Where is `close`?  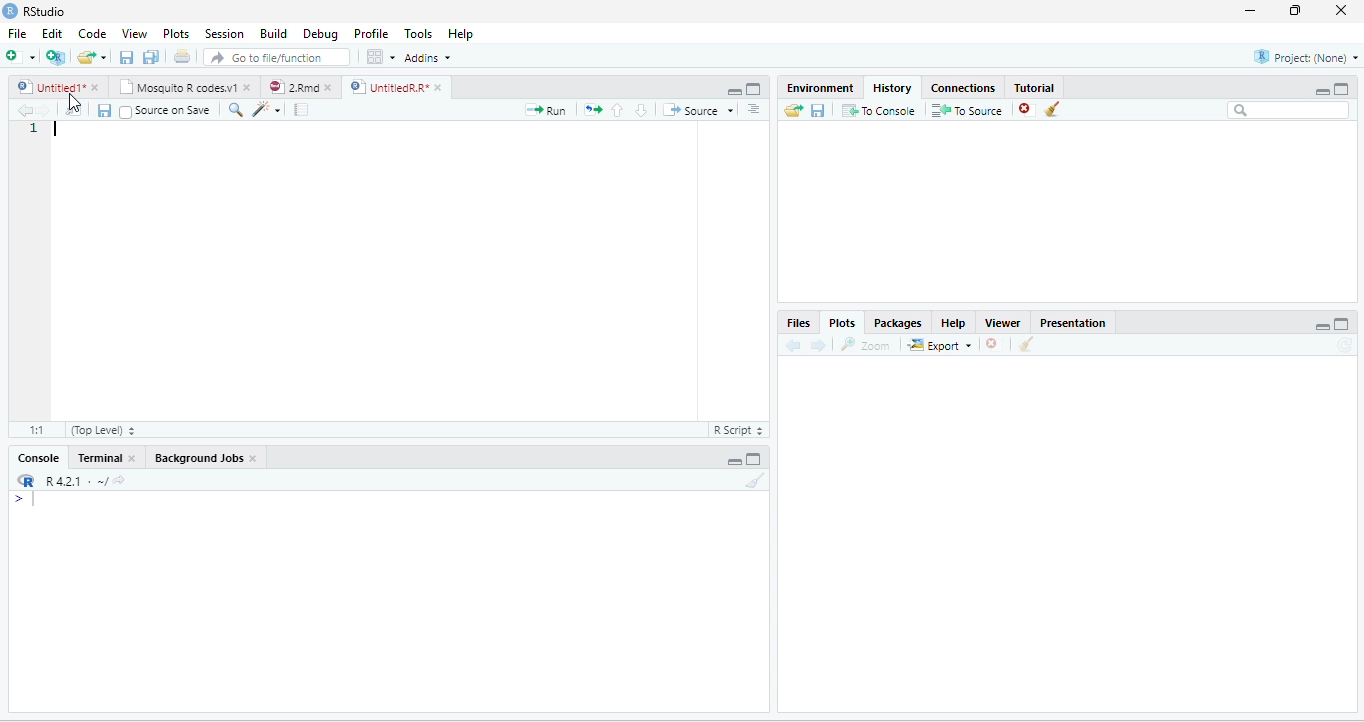
close is located at coordinates (1340, 11).